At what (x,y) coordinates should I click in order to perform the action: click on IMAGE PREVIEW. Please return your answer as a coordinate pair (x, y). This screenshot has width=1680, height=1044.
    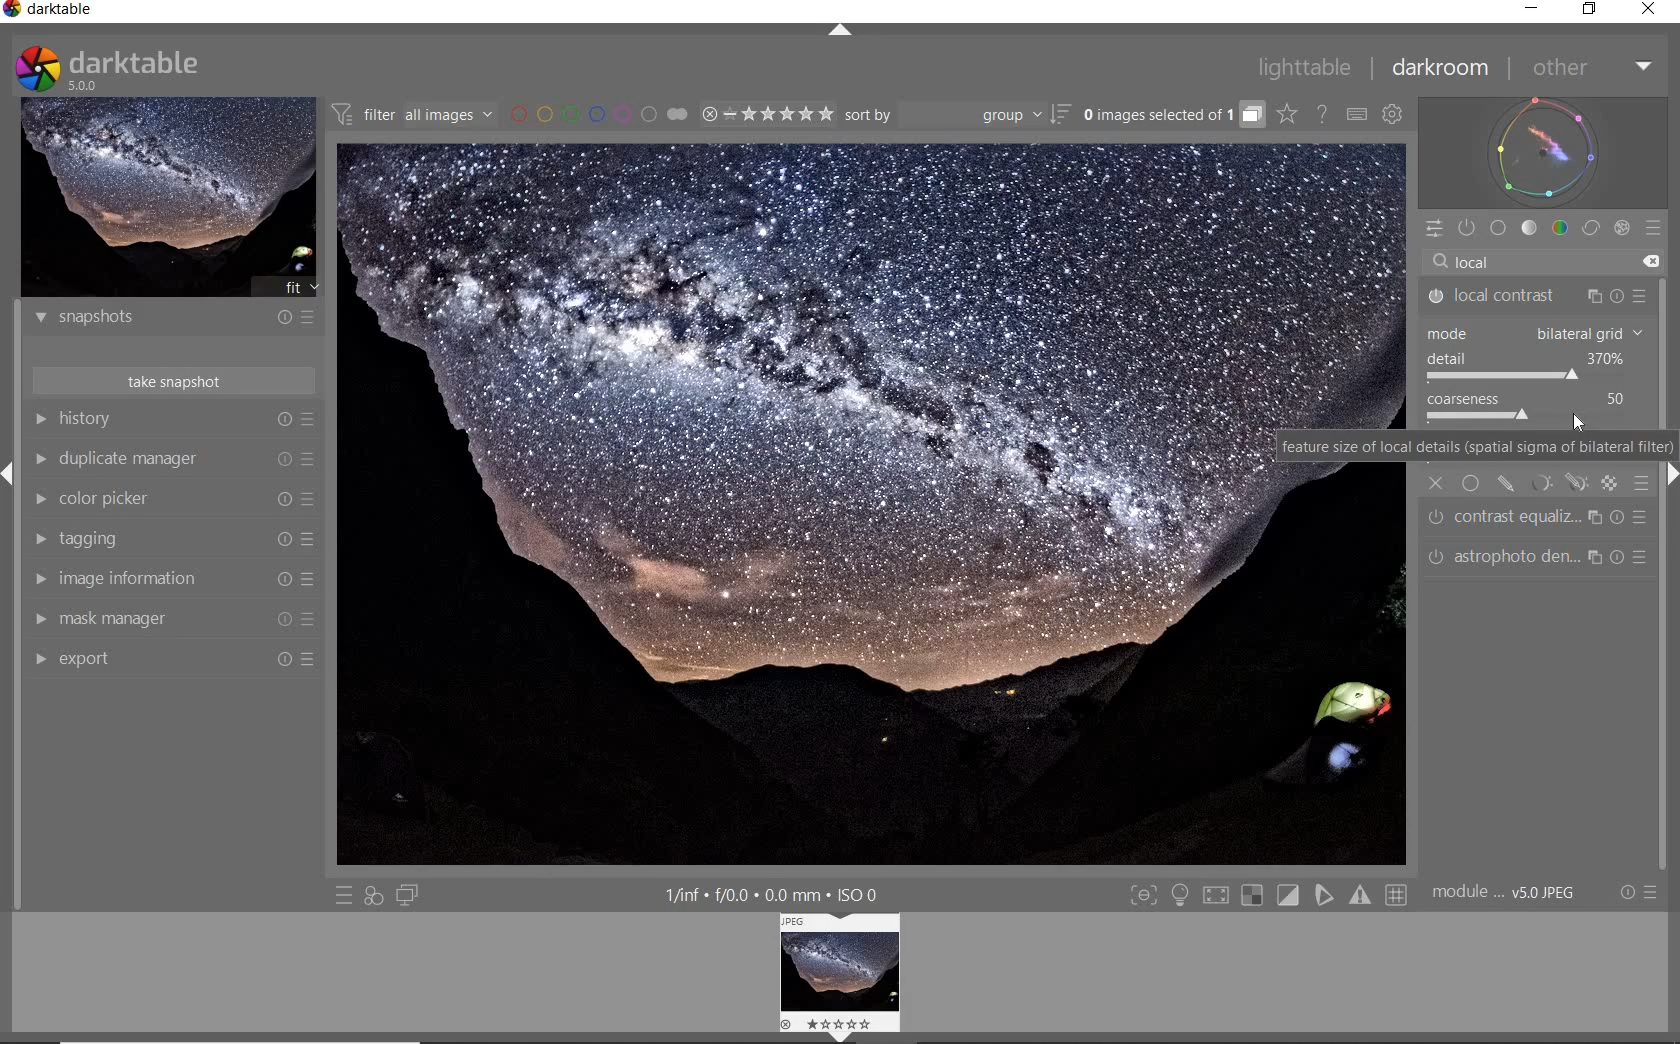
    Looking at the image, I should click on (169, 198).